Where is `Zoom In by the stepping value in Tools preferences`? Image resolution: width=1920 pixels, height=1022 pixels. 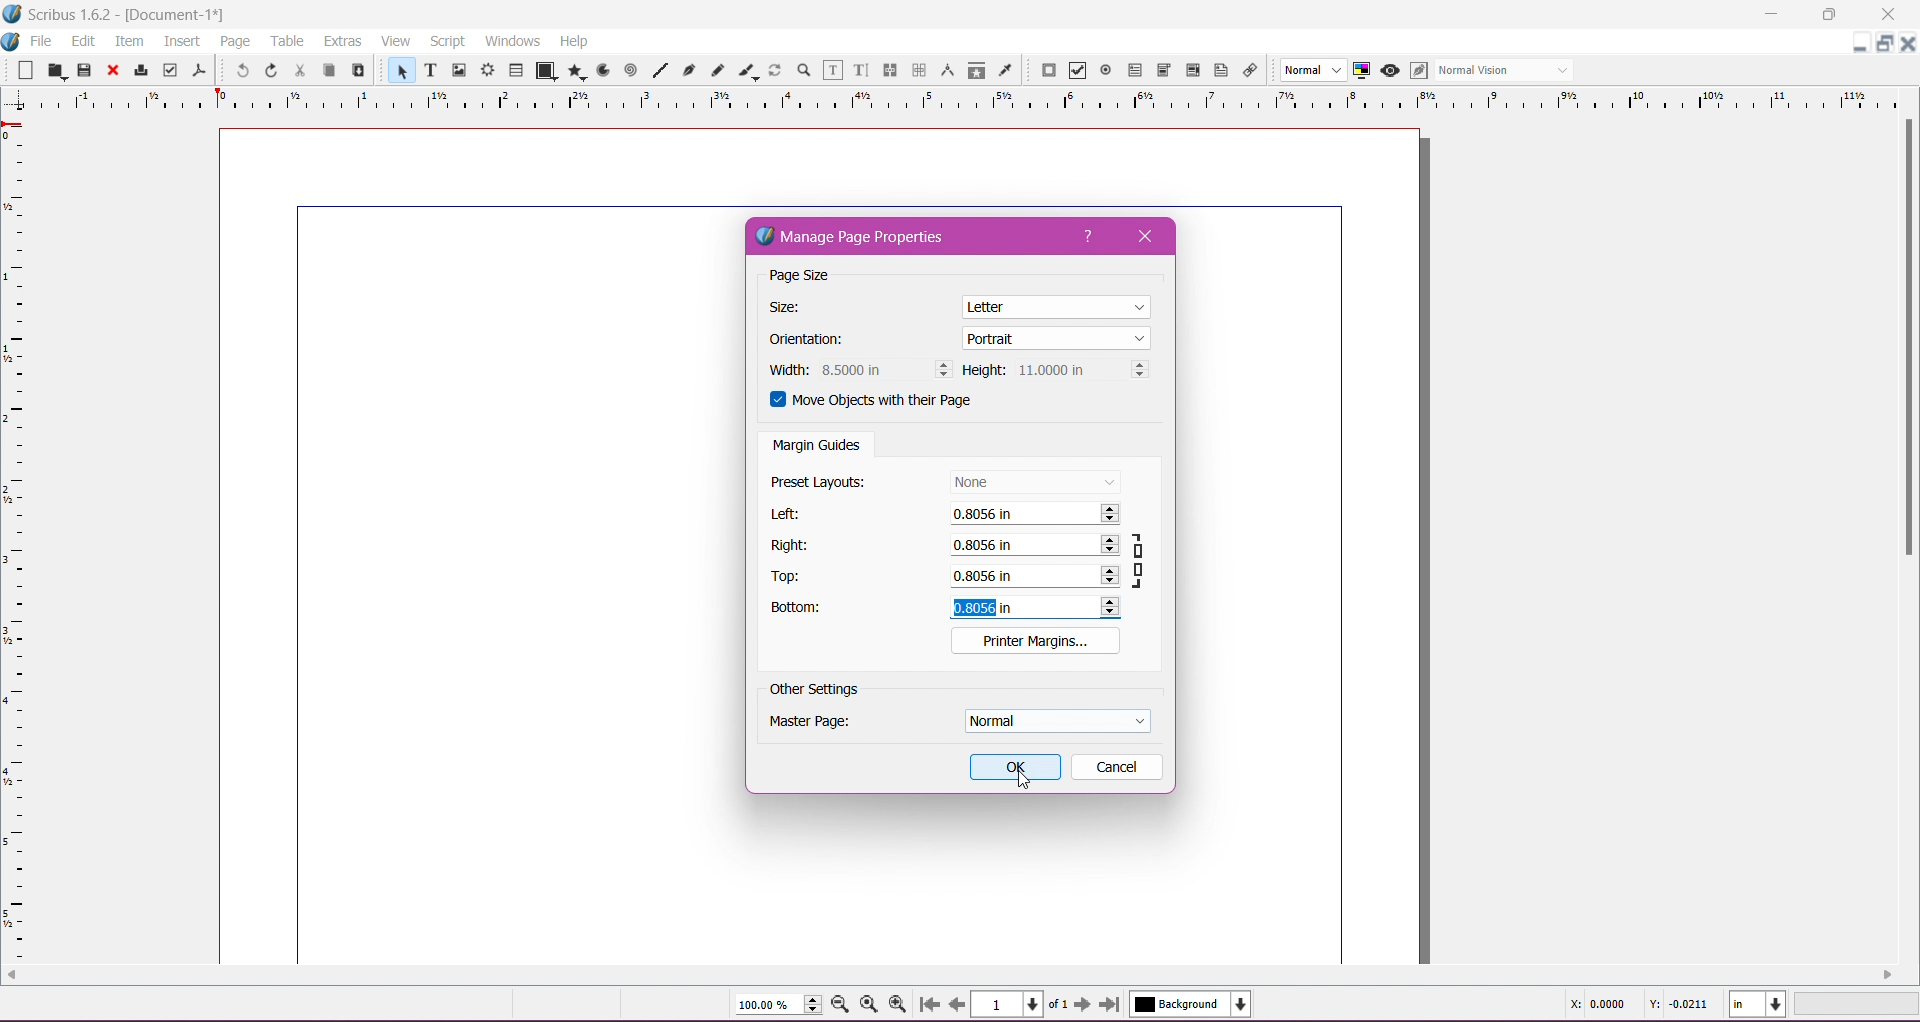 Zoom In by the stepping value in Tools preferences is located at coordinates (896, 1002).